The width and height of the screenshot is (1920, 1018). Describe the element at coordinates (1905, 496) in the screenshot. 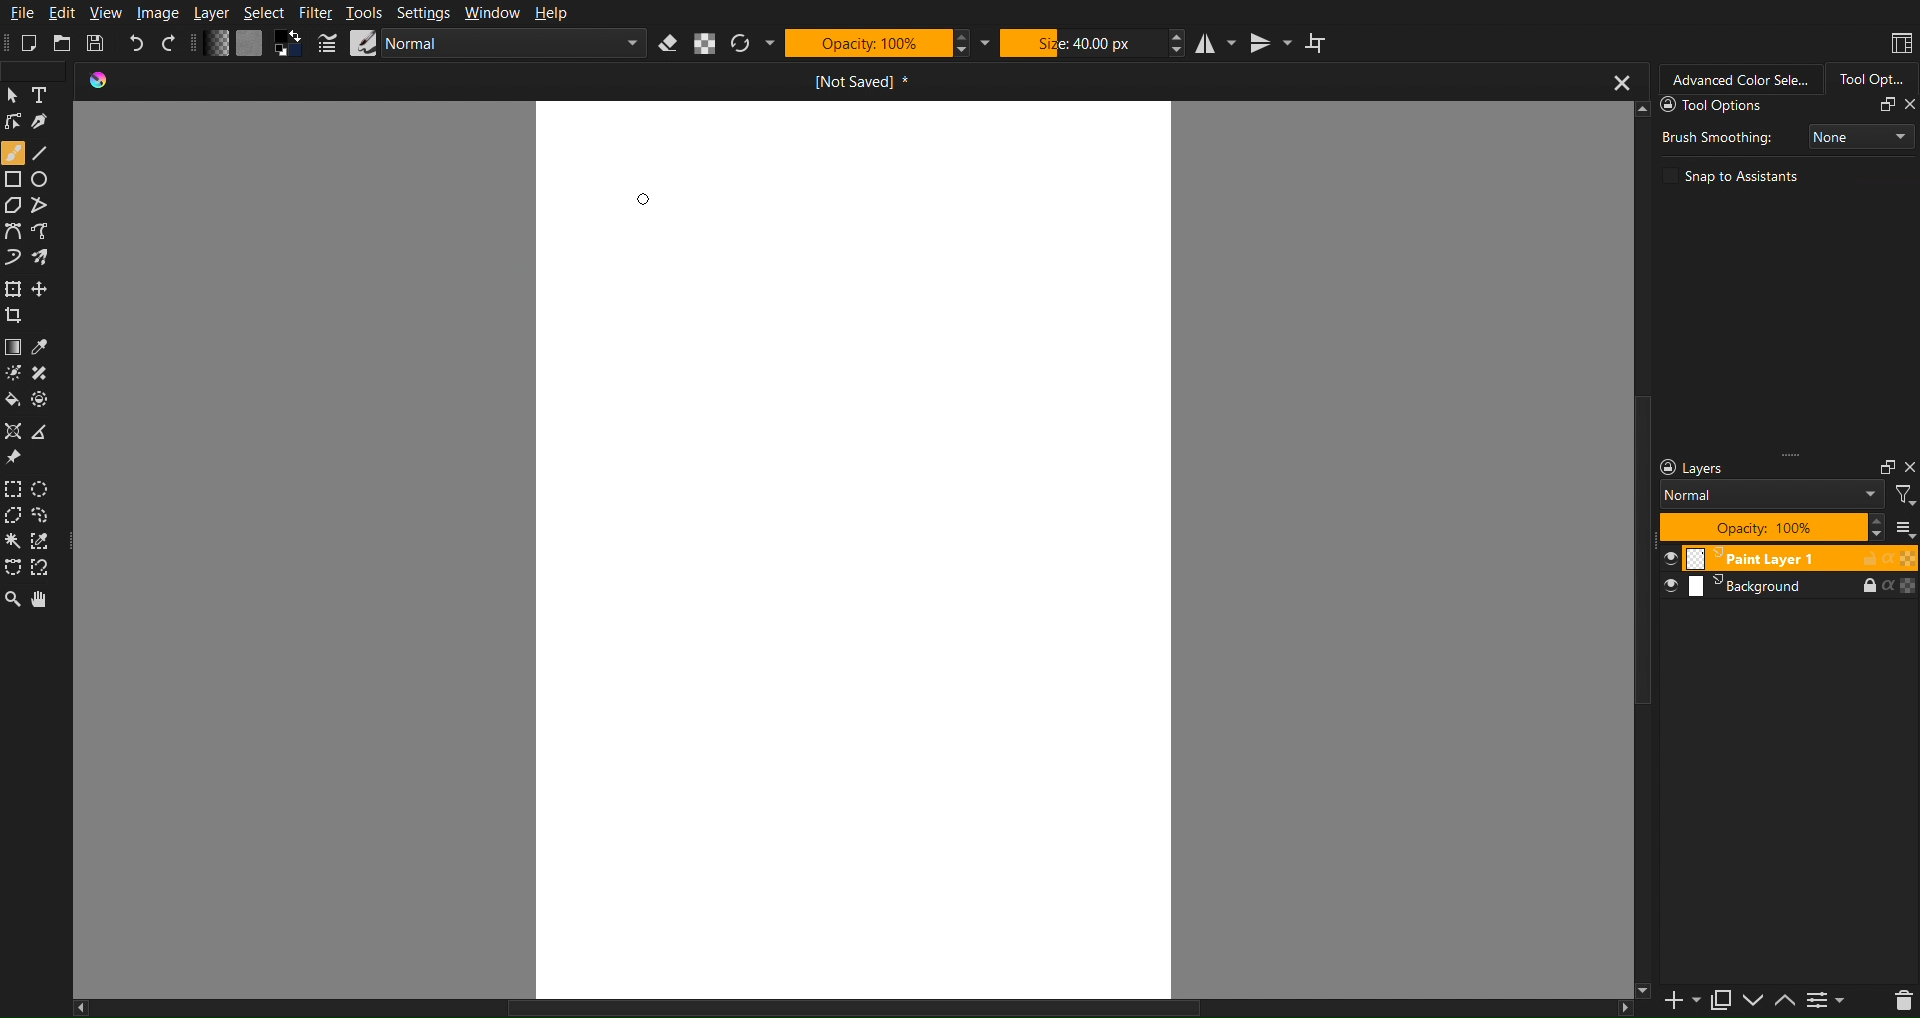

I see `Filter` at that location.